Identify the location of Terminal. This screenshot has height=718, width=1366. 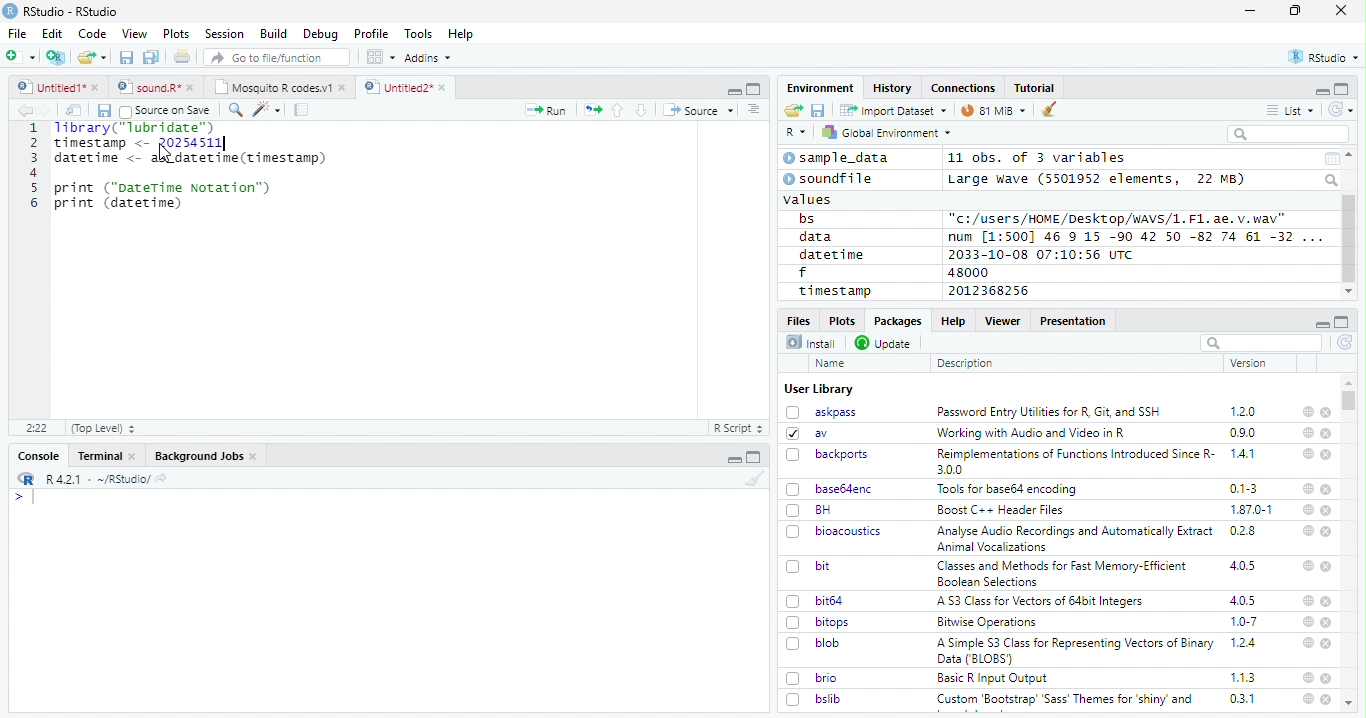
(106, 456).